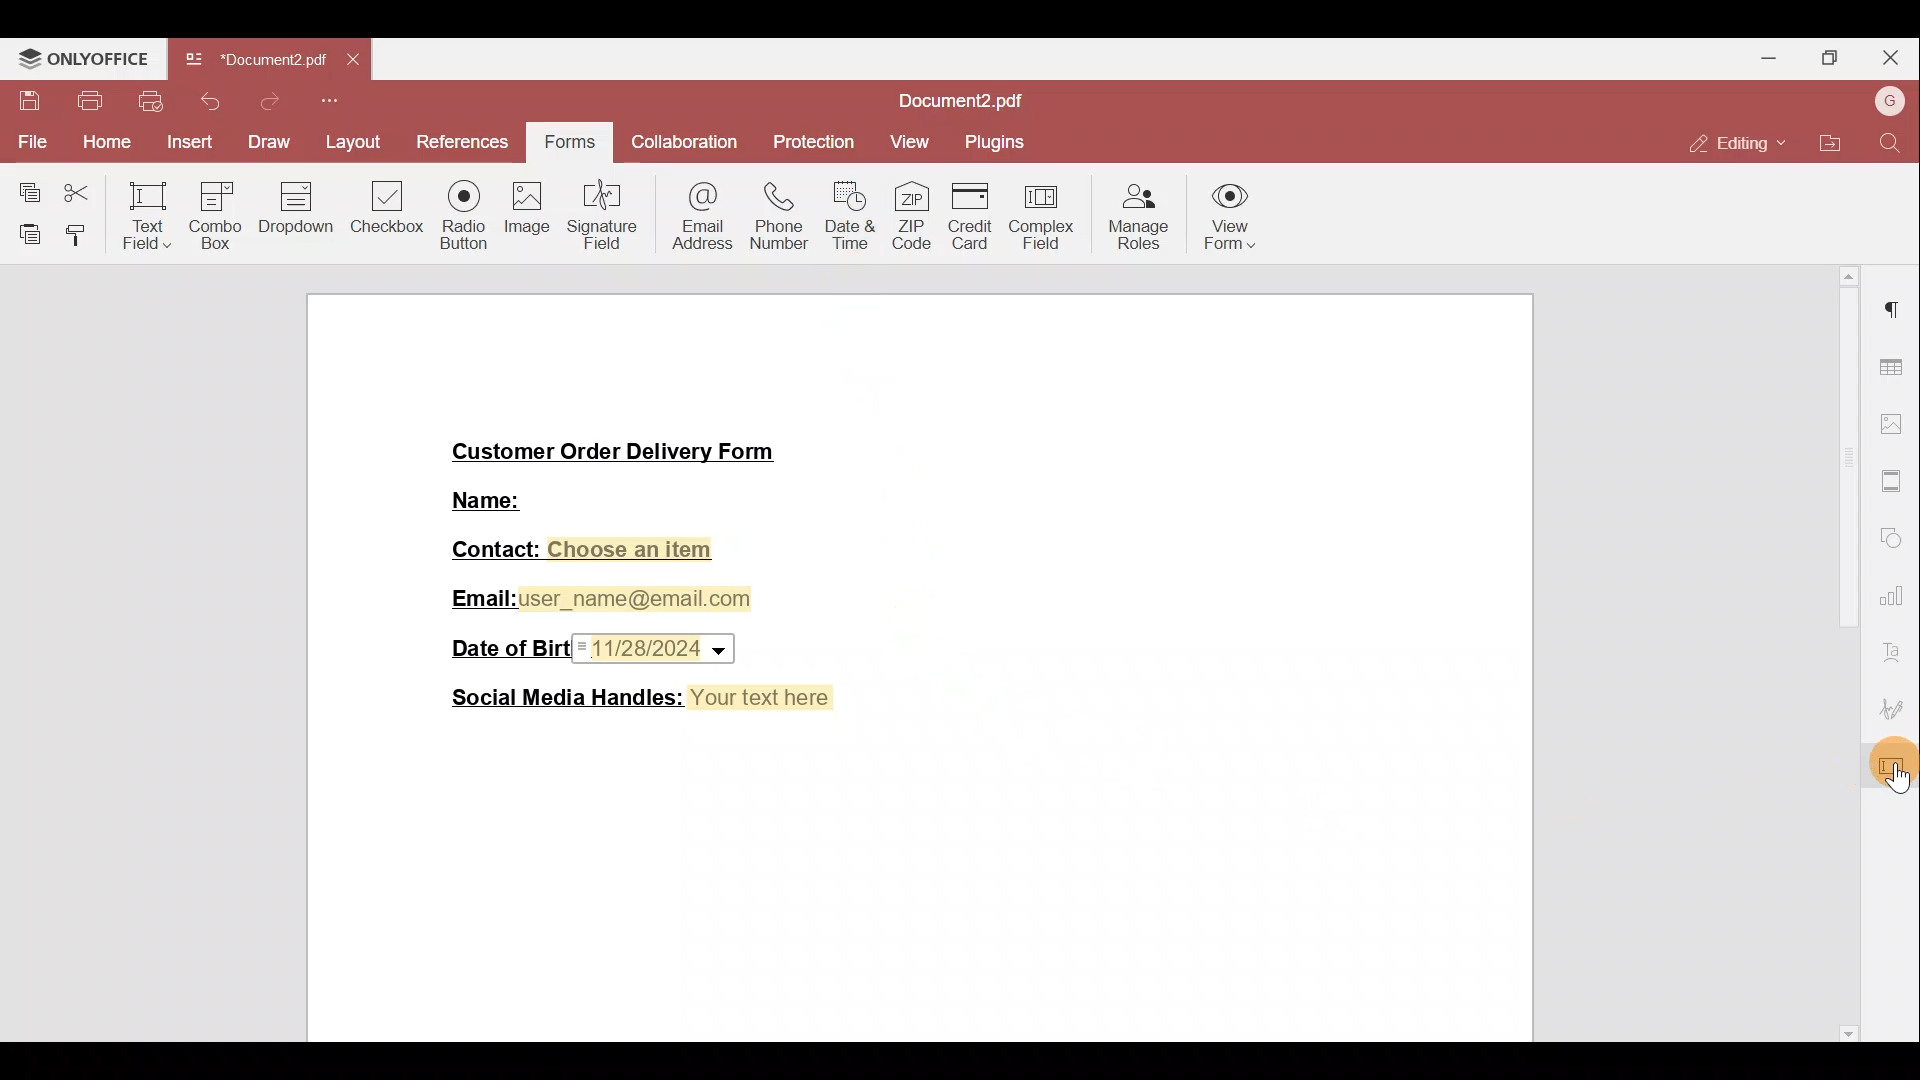 The width and height of the screenshot is (1920, 1080). What do you see at coordinates (101, 144) in the screenshot?
I see `Home` at bounding box center [101, 144].